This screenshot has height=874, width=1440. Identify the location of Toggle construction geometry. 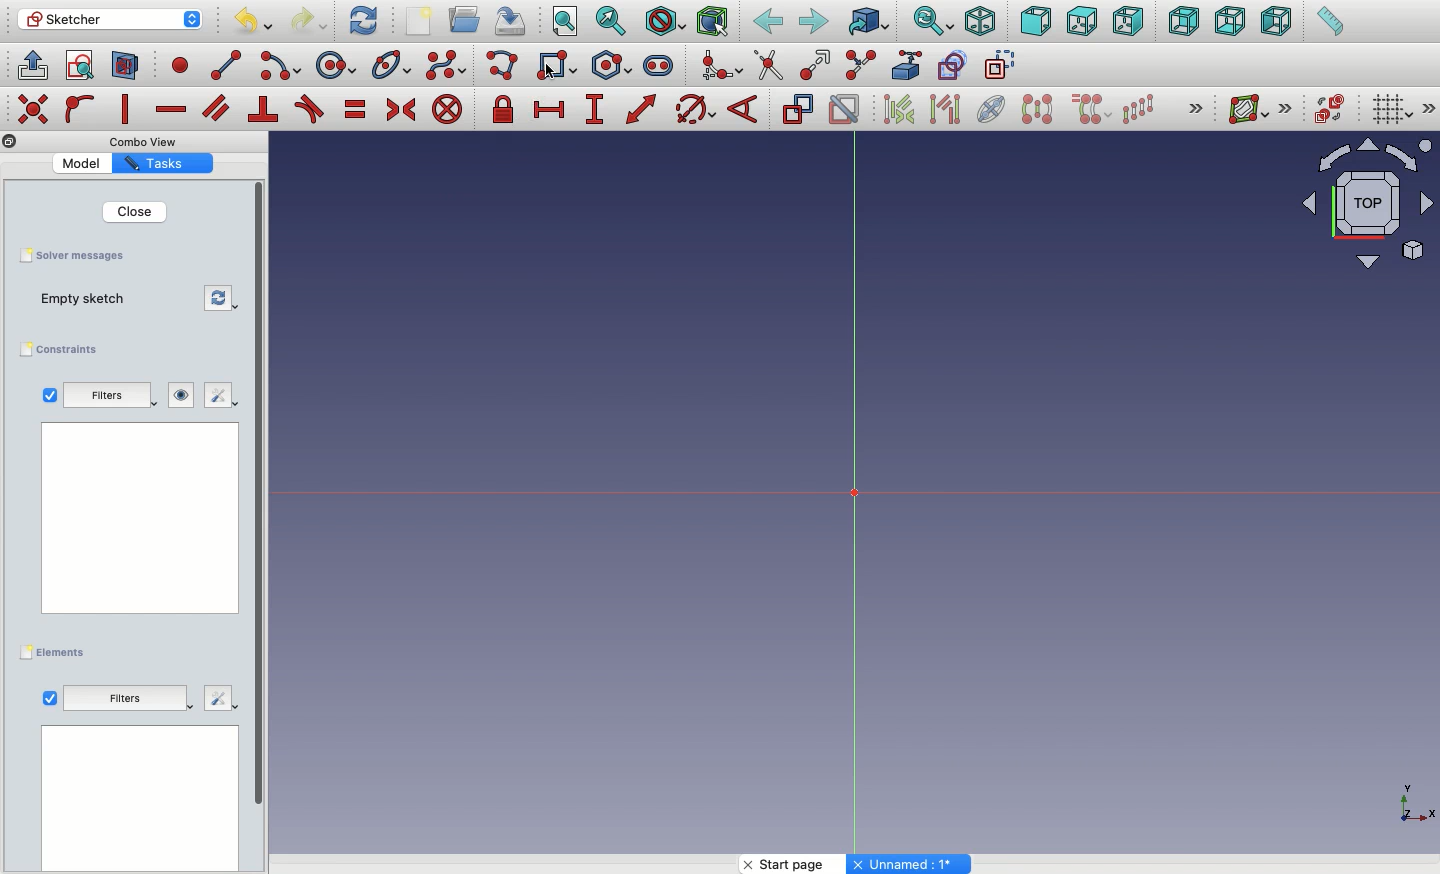
(1001, 64).